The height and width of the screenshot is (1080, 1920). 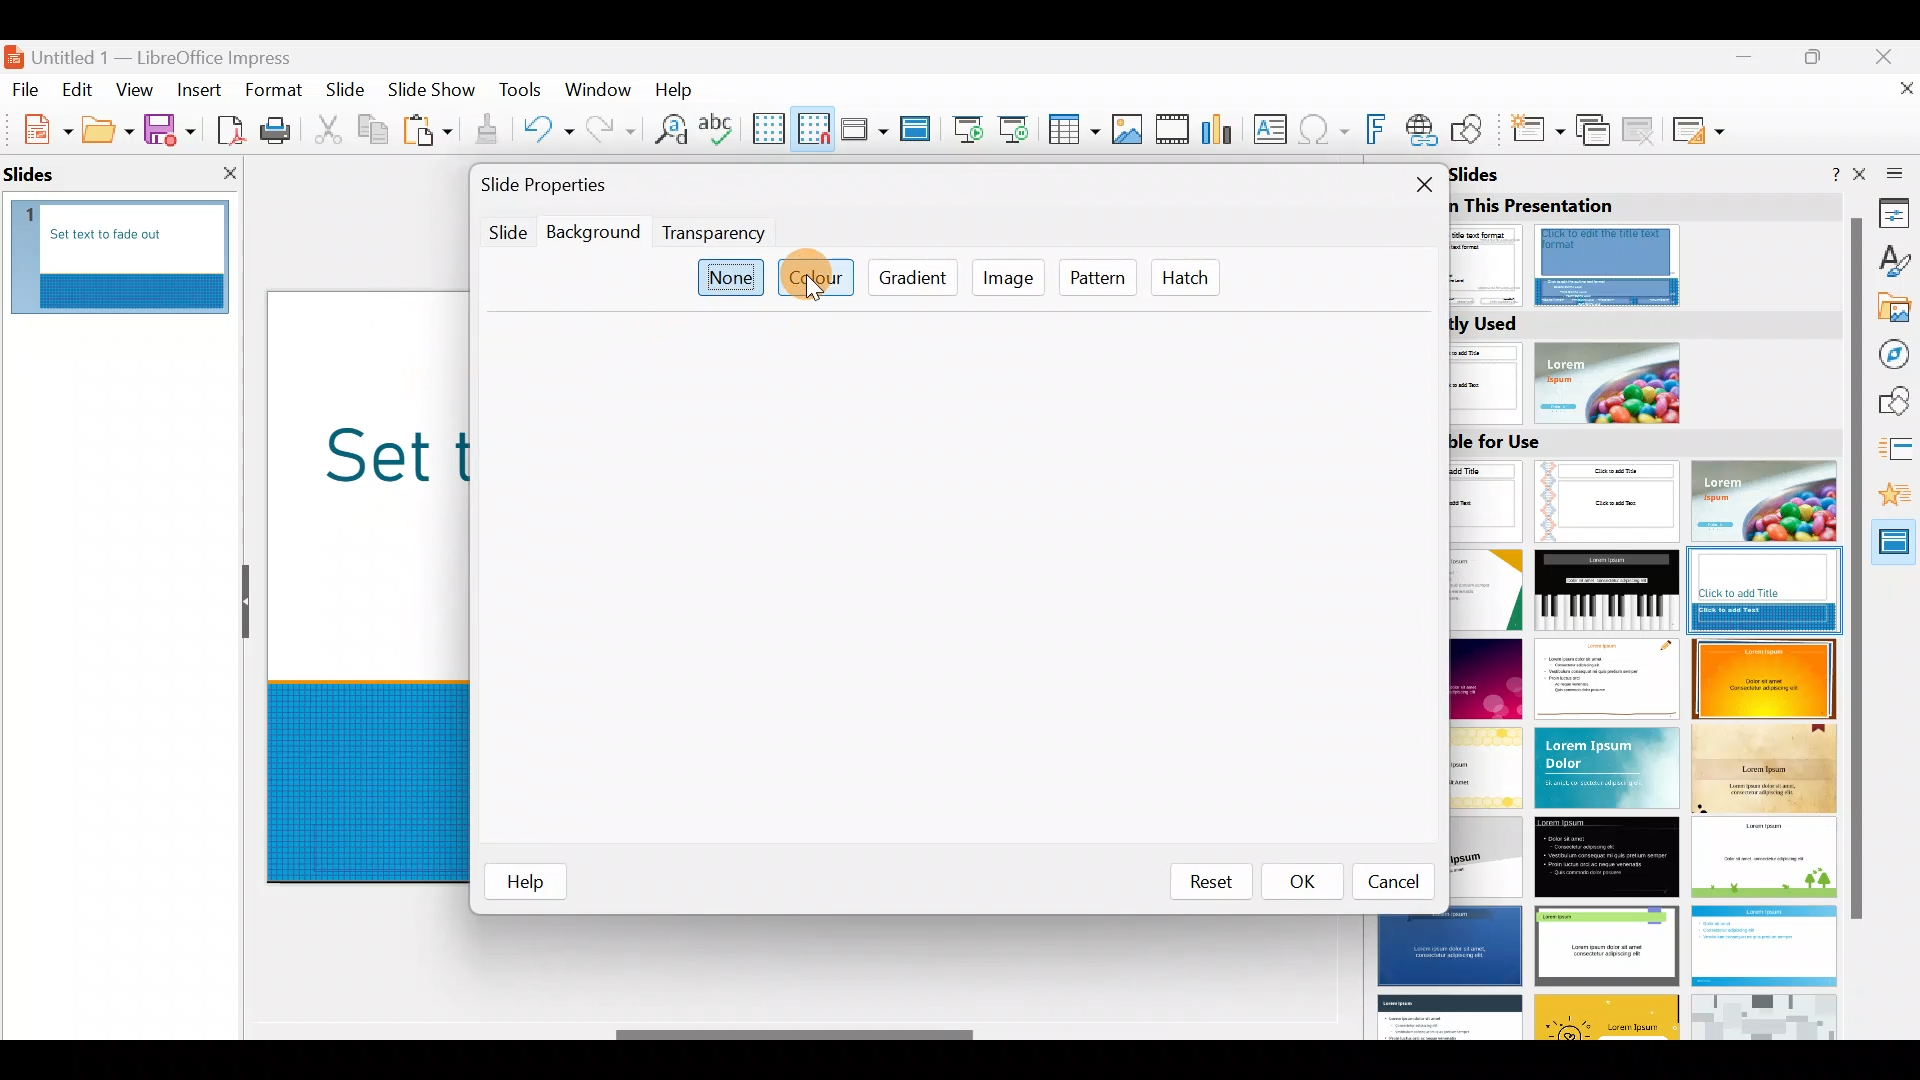 What do you see at coordinates (1274, 131) in the screenshot?
I see `Insert text box` at bounding box center [1274, 131].